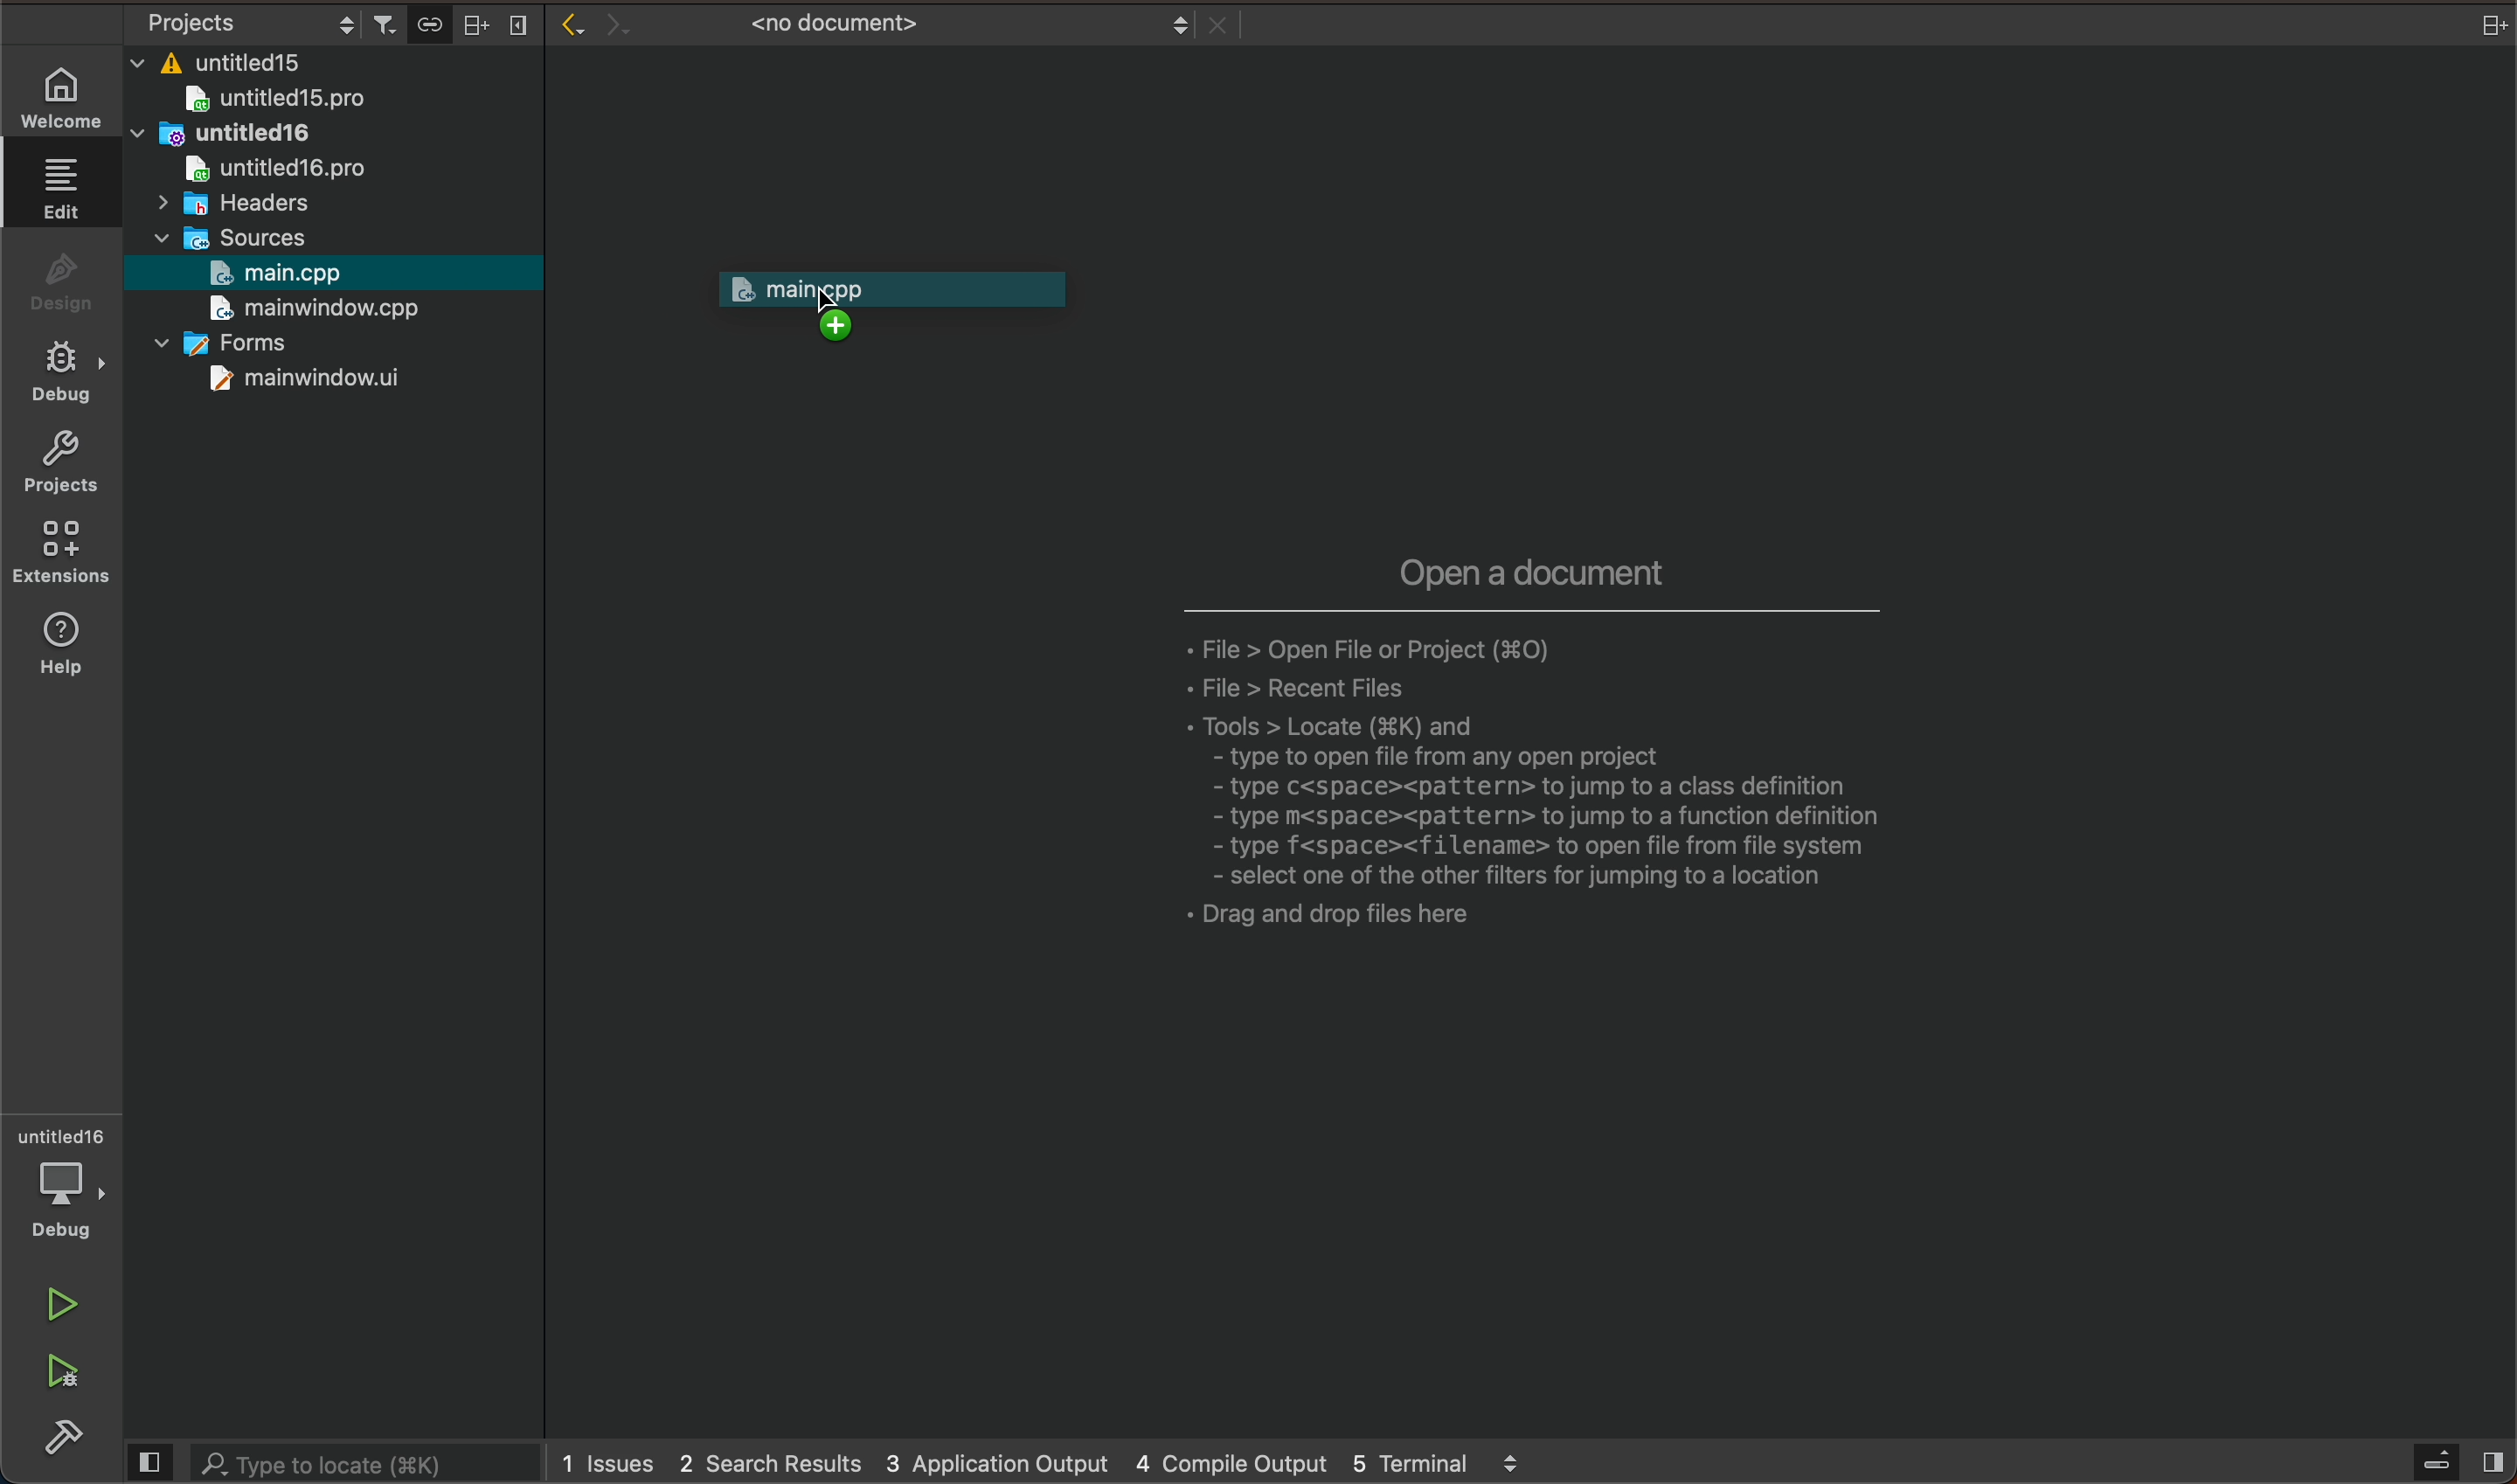 This screenshot has width=2517, height=1484. What do you see at coordinates (999, 1460) in the screenshot?
I see `3 application output` at bounding box center [999, 1460].